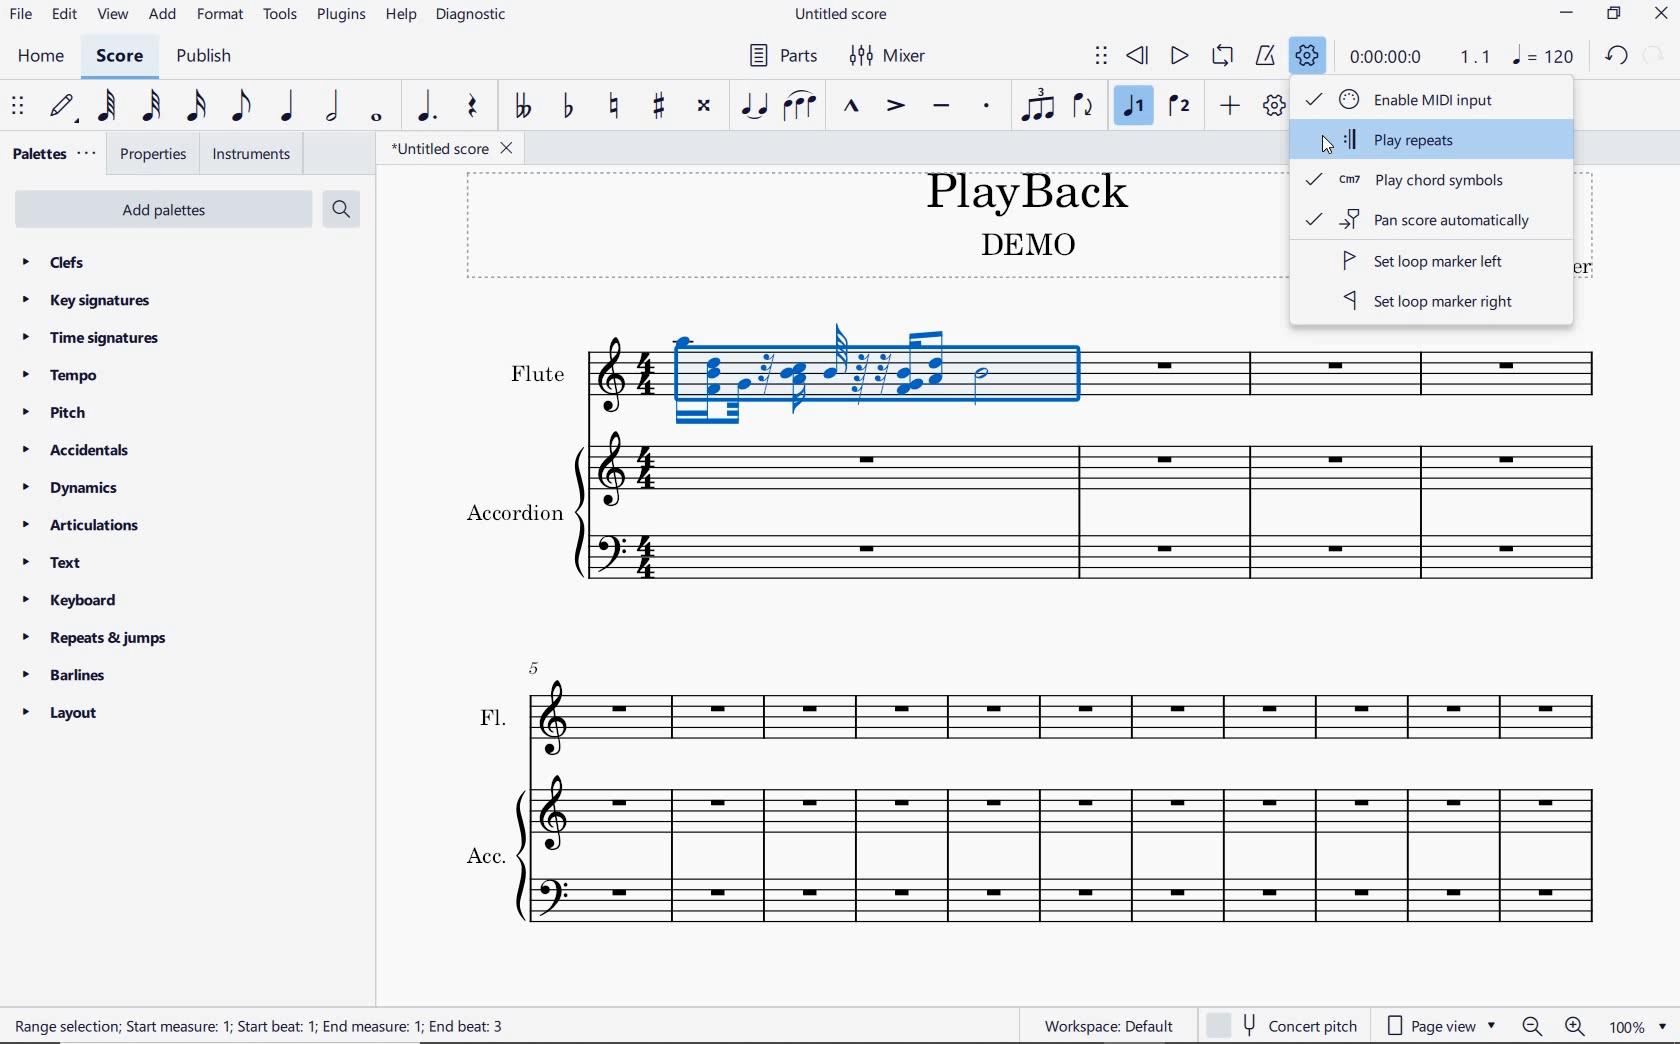 The height and width of the screenshot is (1044, 1680). I want to click on time signatures, so click(95, 336).